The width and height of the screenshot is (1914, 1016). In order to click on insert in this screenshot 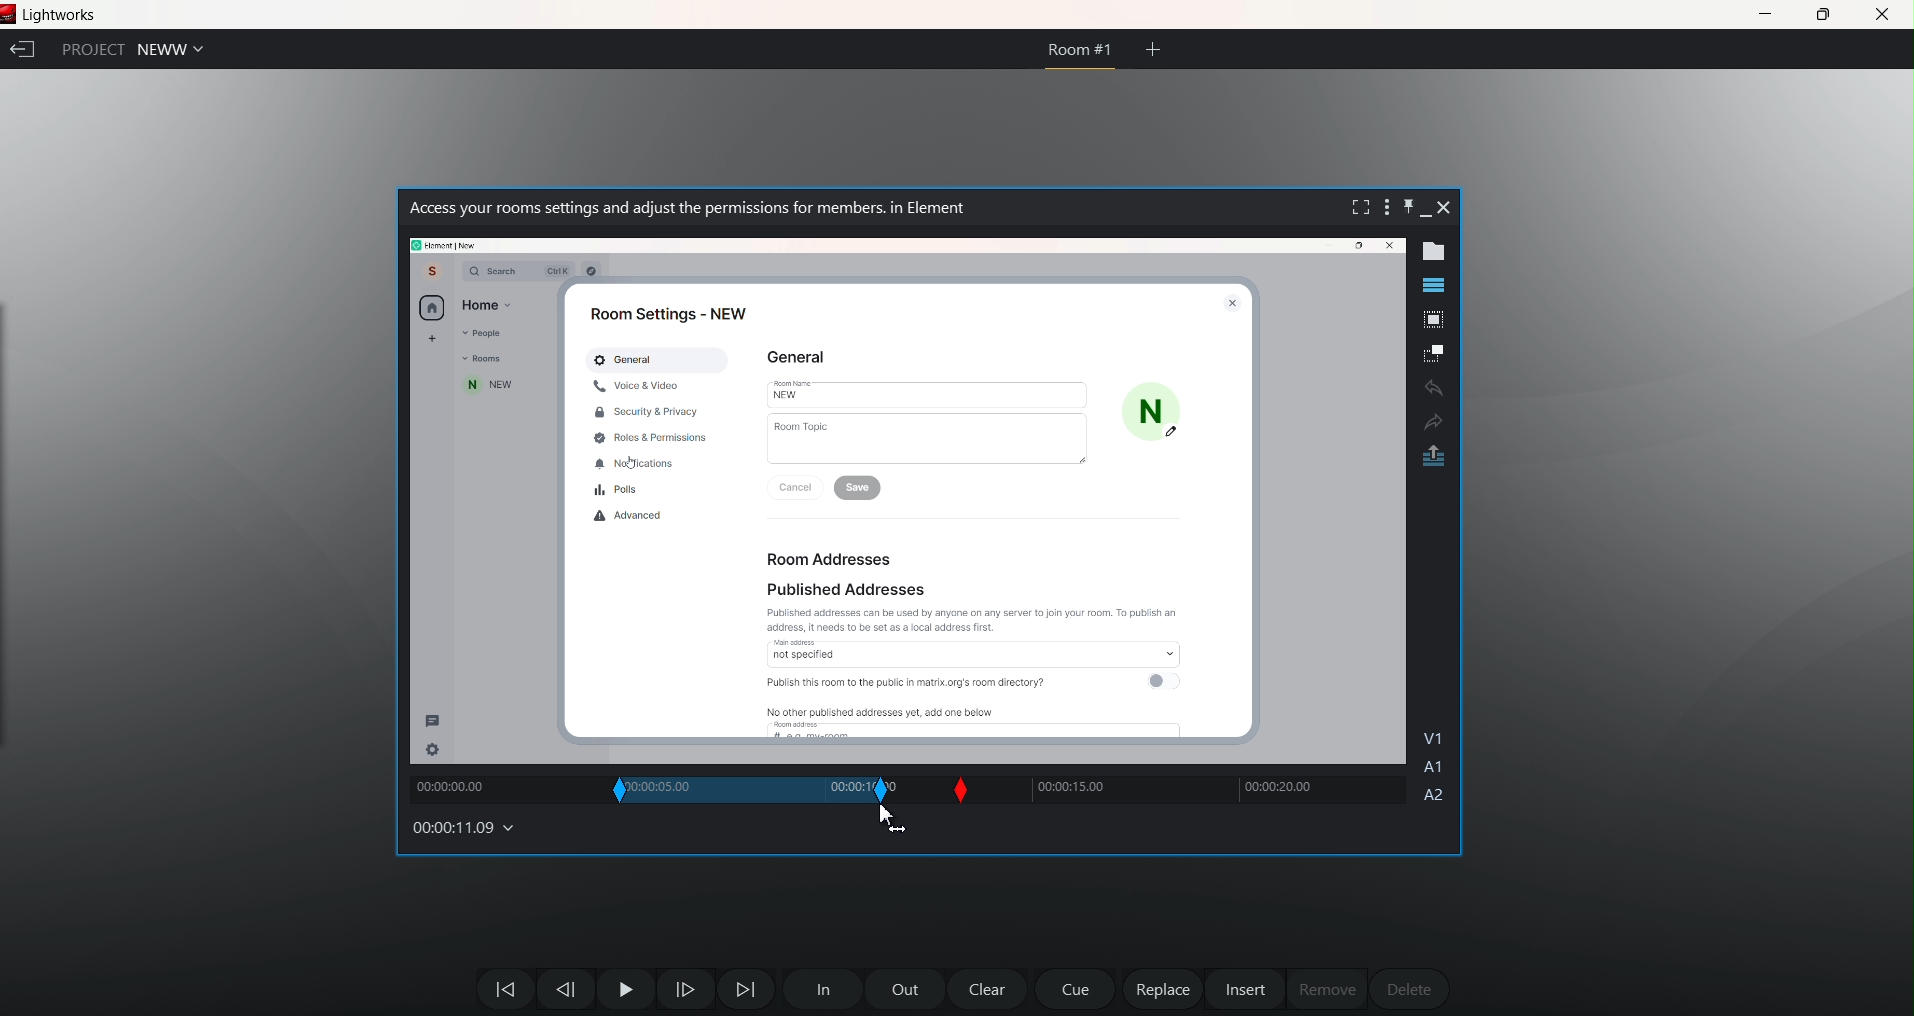, I will do `click(1247, 989)`.